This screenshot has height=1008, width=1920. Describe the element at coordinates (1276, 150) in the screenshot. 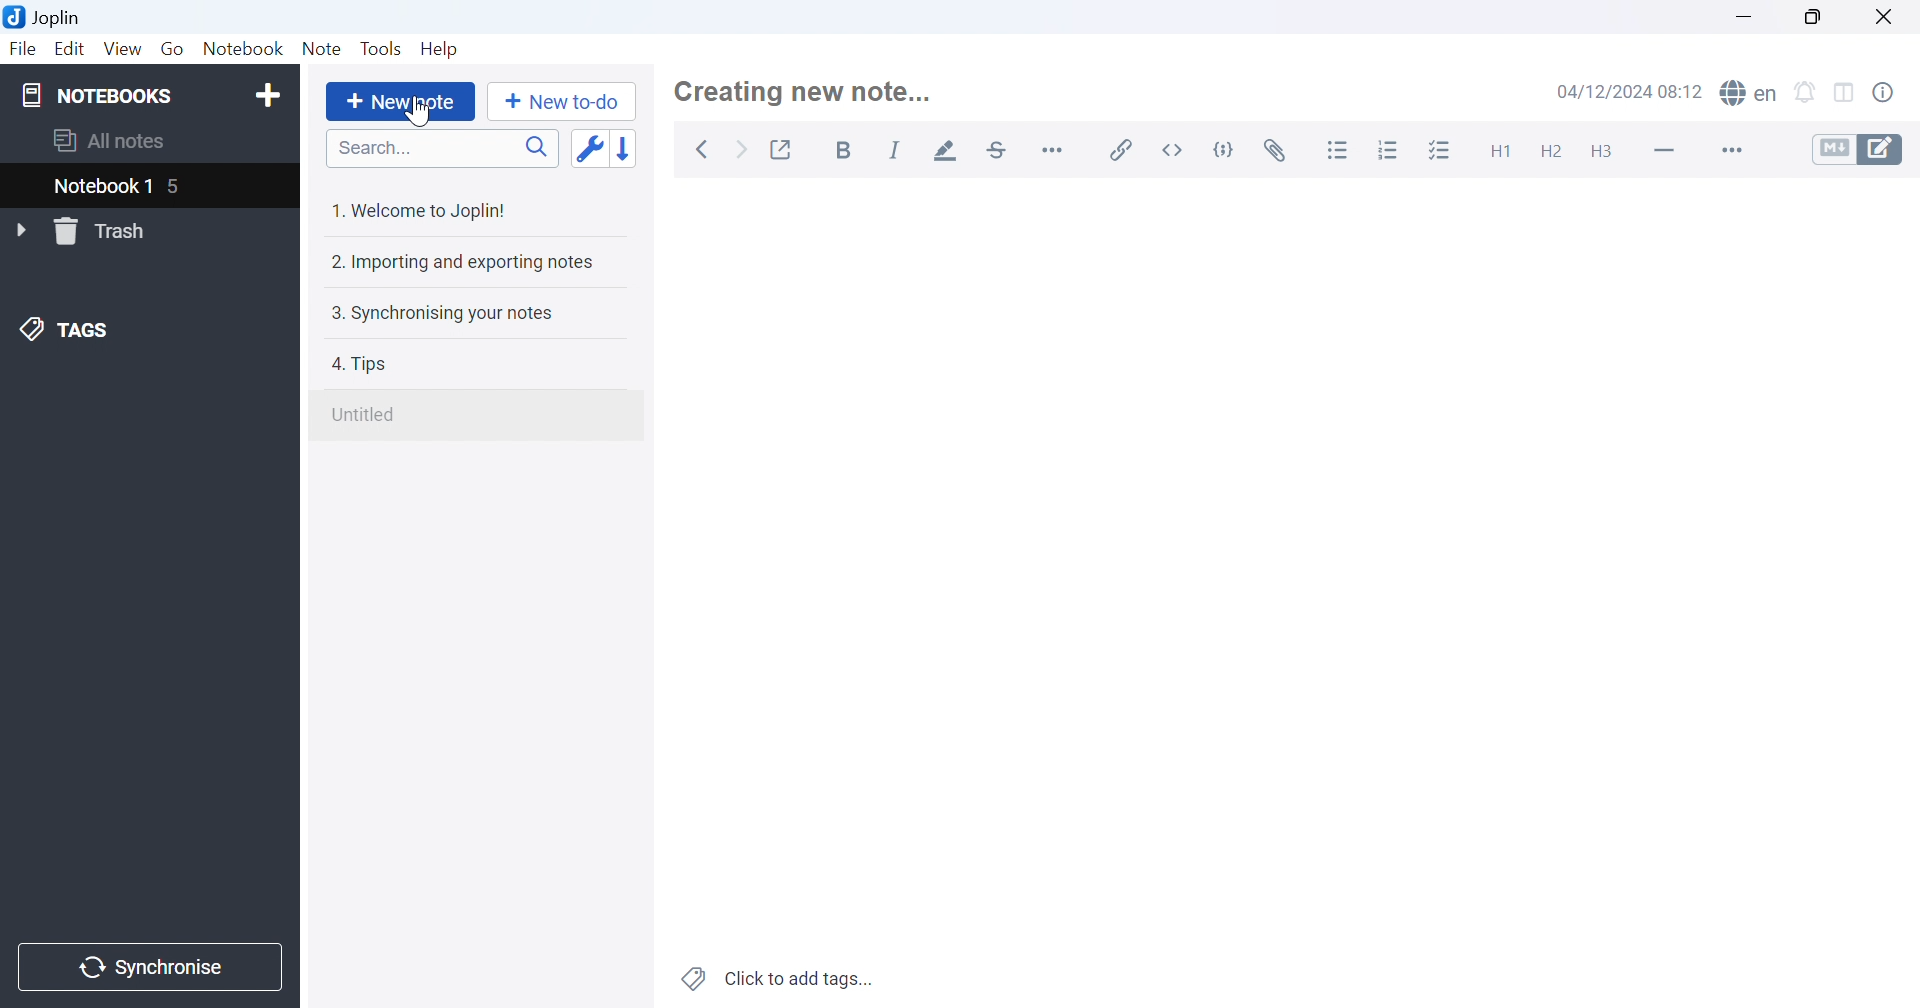

I see `Attach file` at that location.